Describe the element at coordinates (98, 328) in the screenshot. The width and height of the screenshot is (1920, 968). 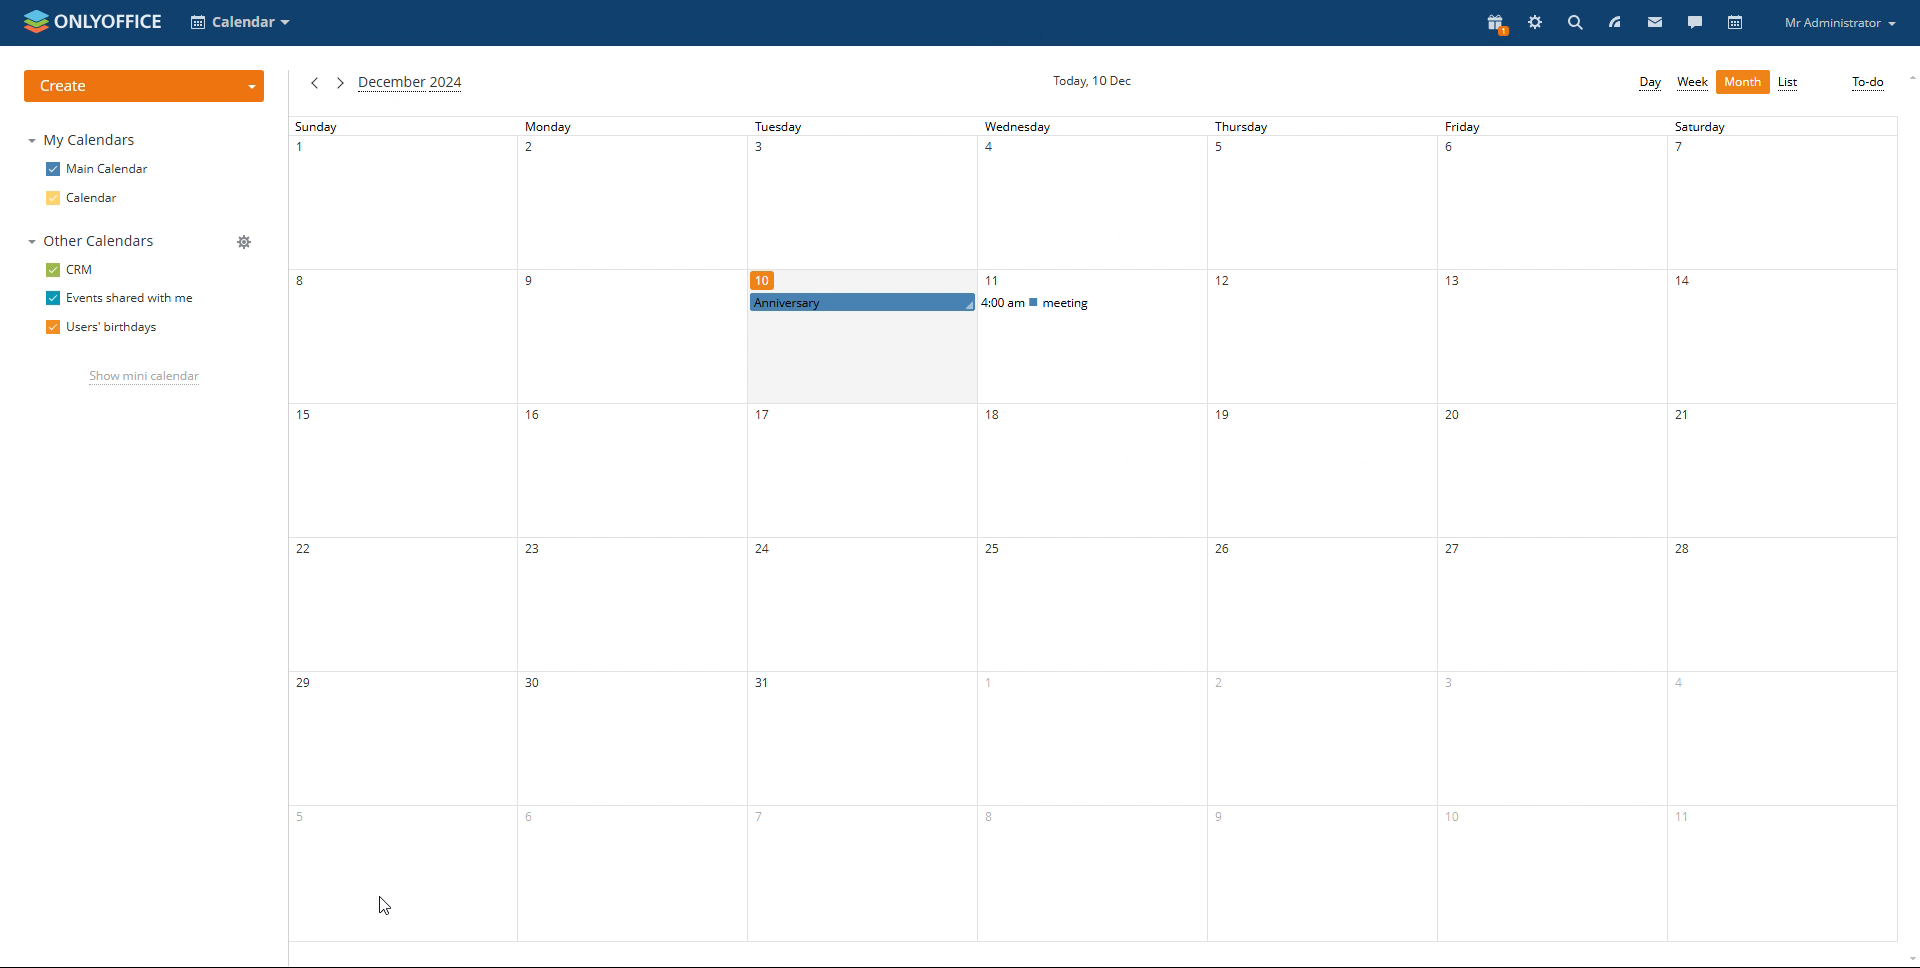
I see `users' birthdays` at that location.